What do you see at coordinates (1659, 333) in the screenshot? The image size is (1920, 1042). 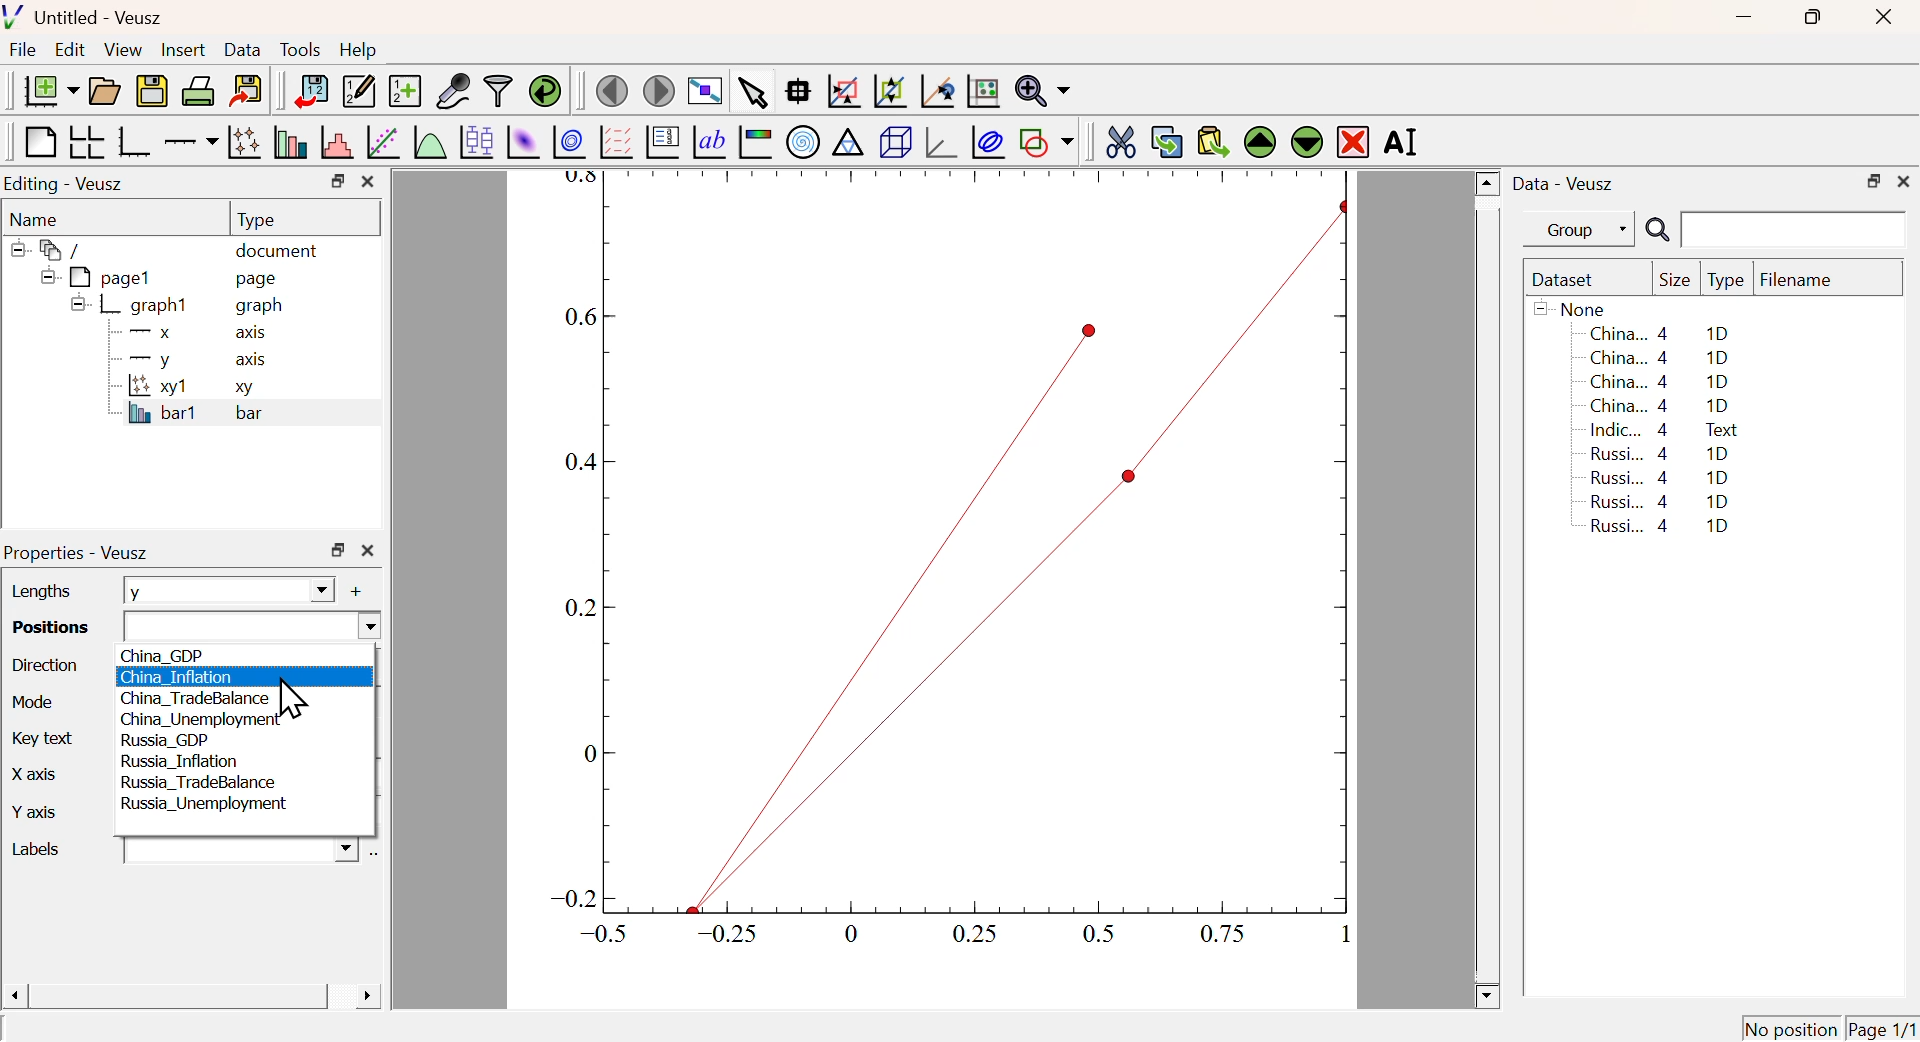 I see `China... 4 1D` at bounding box center [1659, 333].